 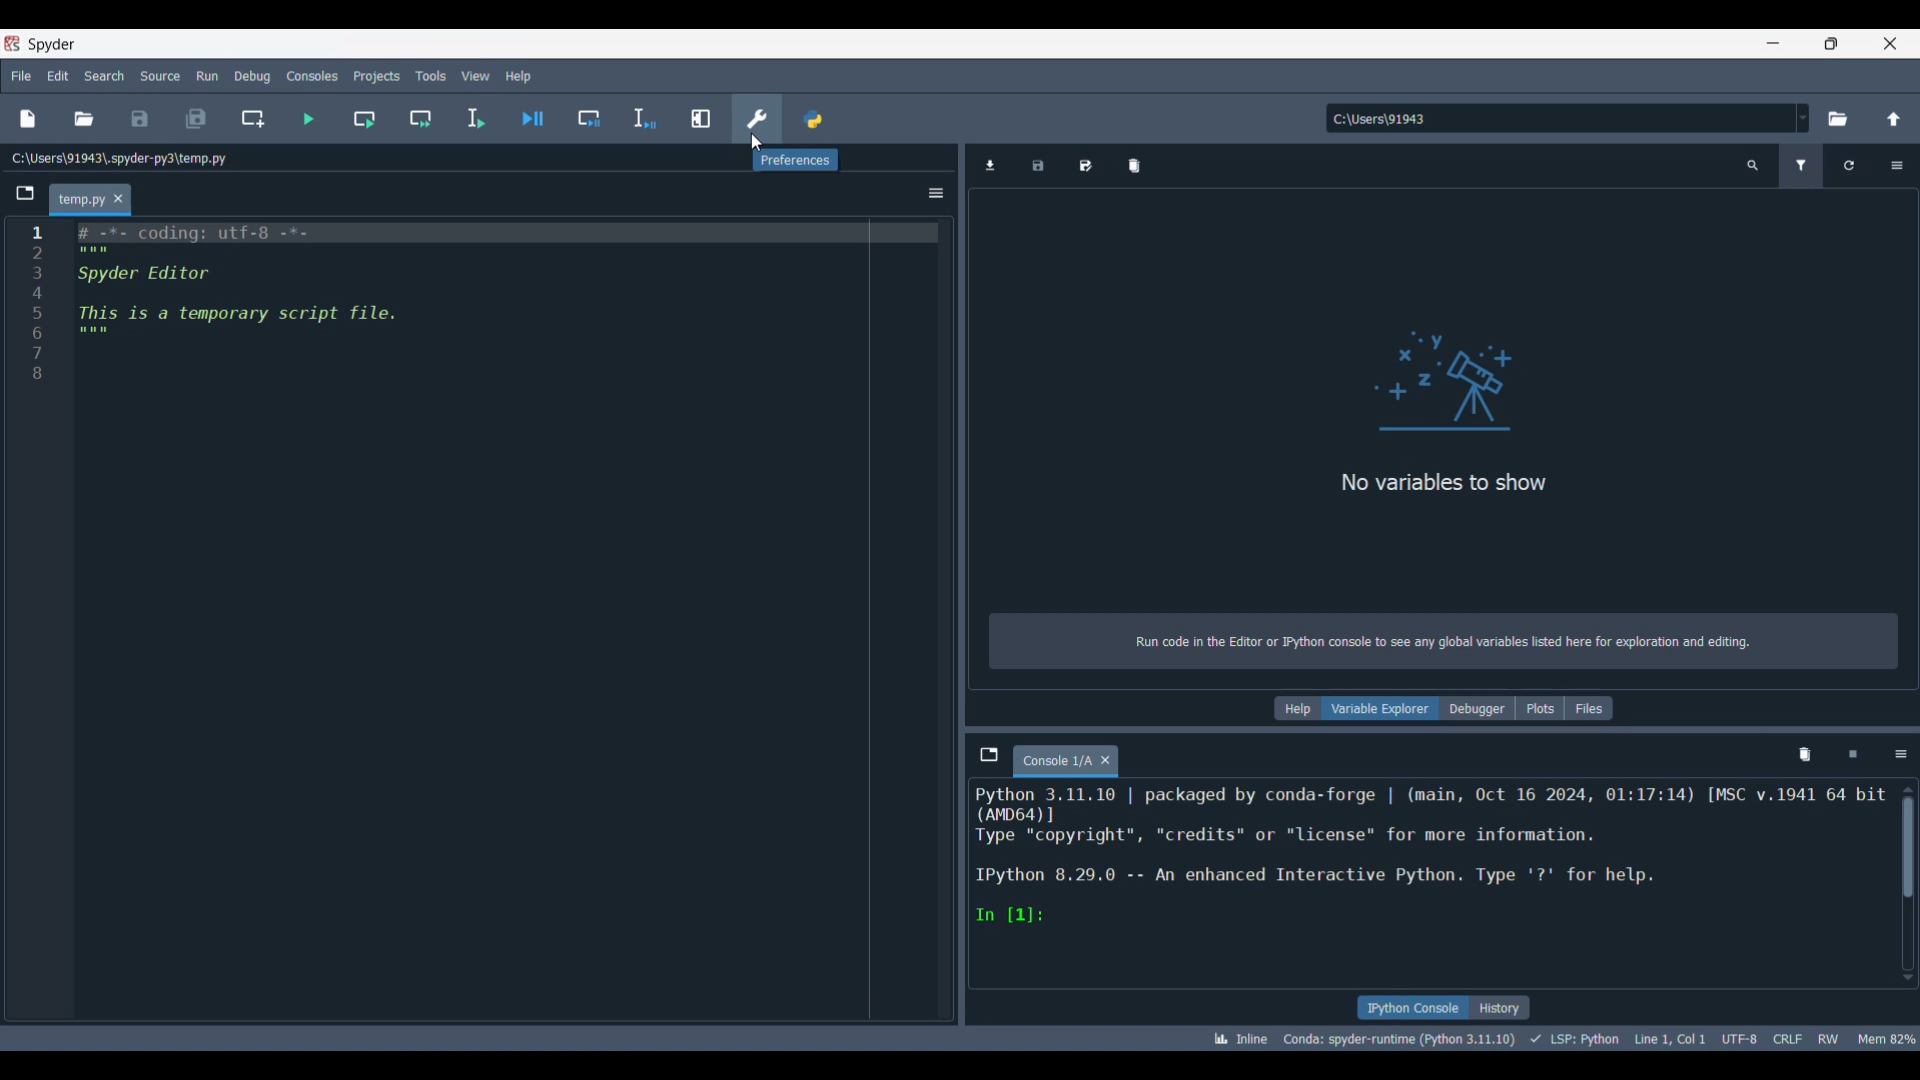 I want to click on Change to parent directory, so click(x=1895, y=119).